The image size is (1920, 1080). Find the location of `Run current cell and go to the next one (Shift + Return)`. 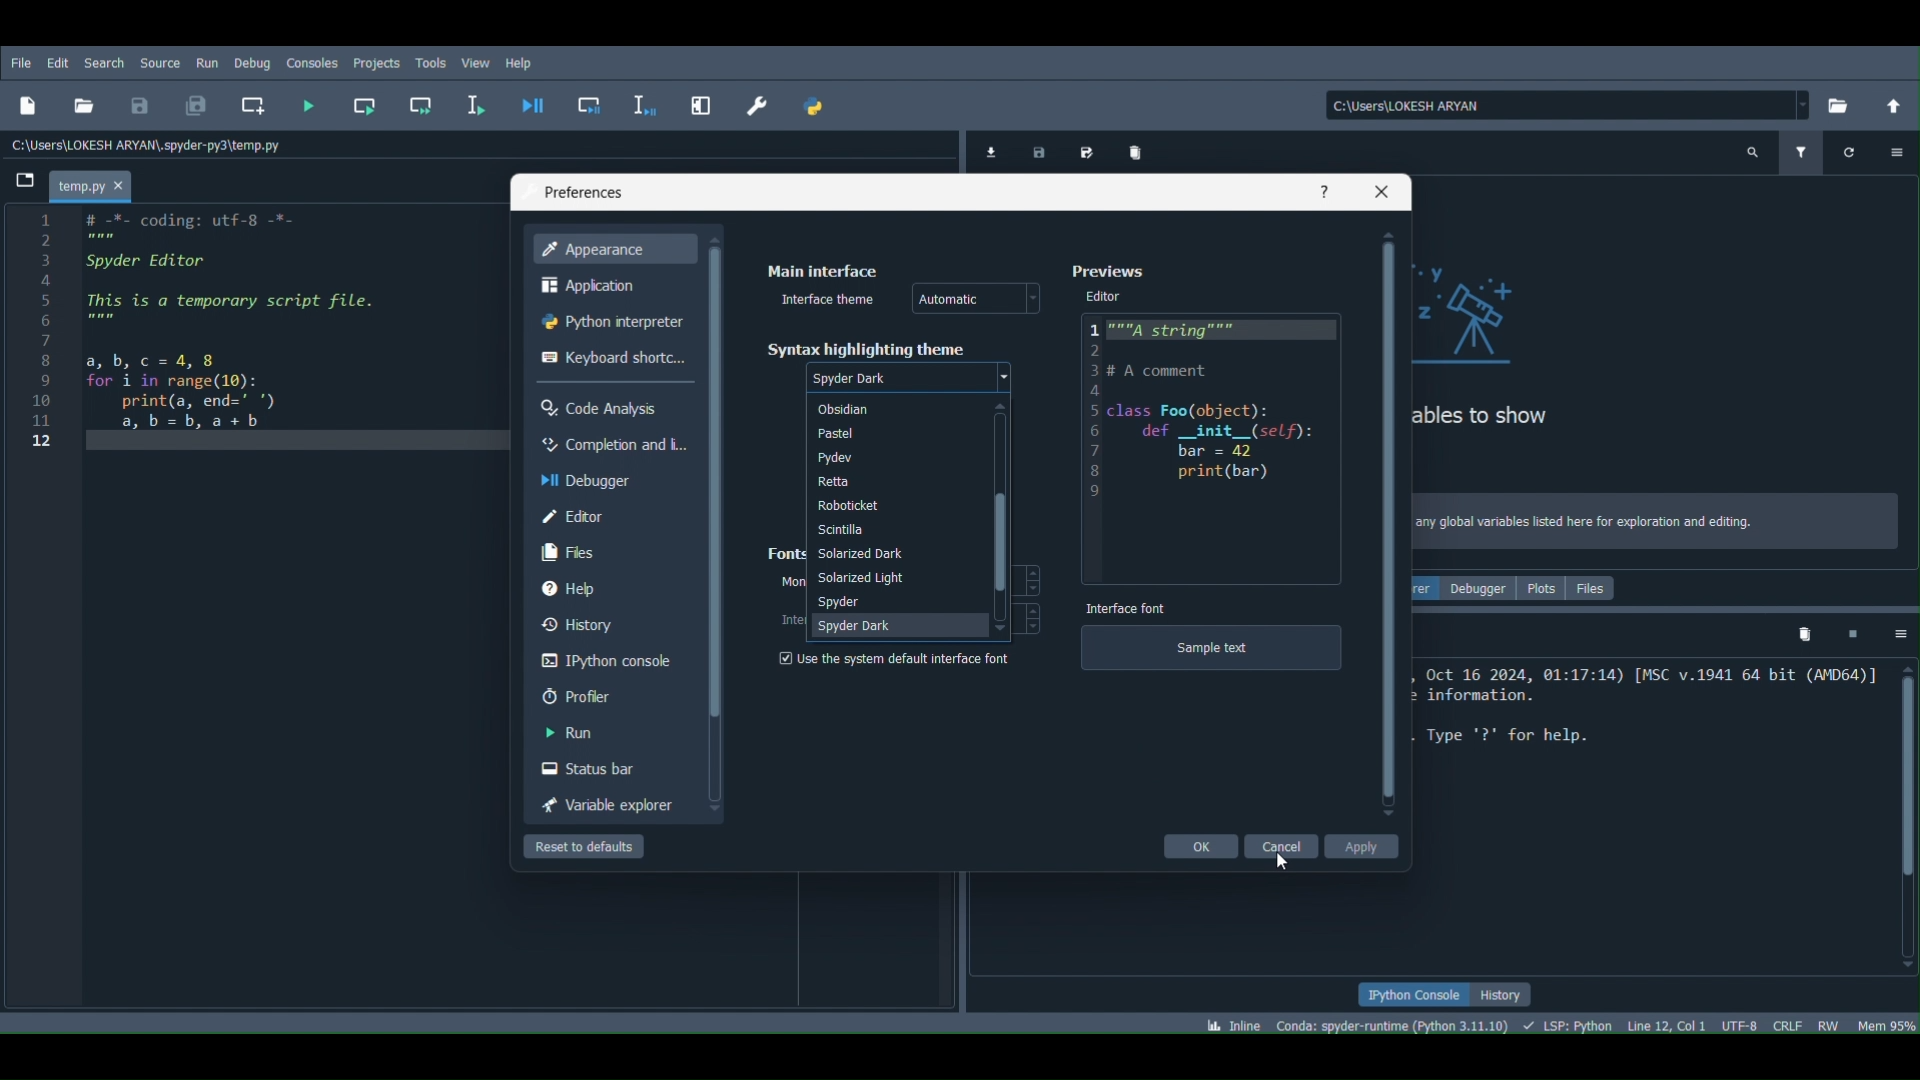

Run current cell and go to the next one (Shift + Return) is located at coordinates (422, 106).